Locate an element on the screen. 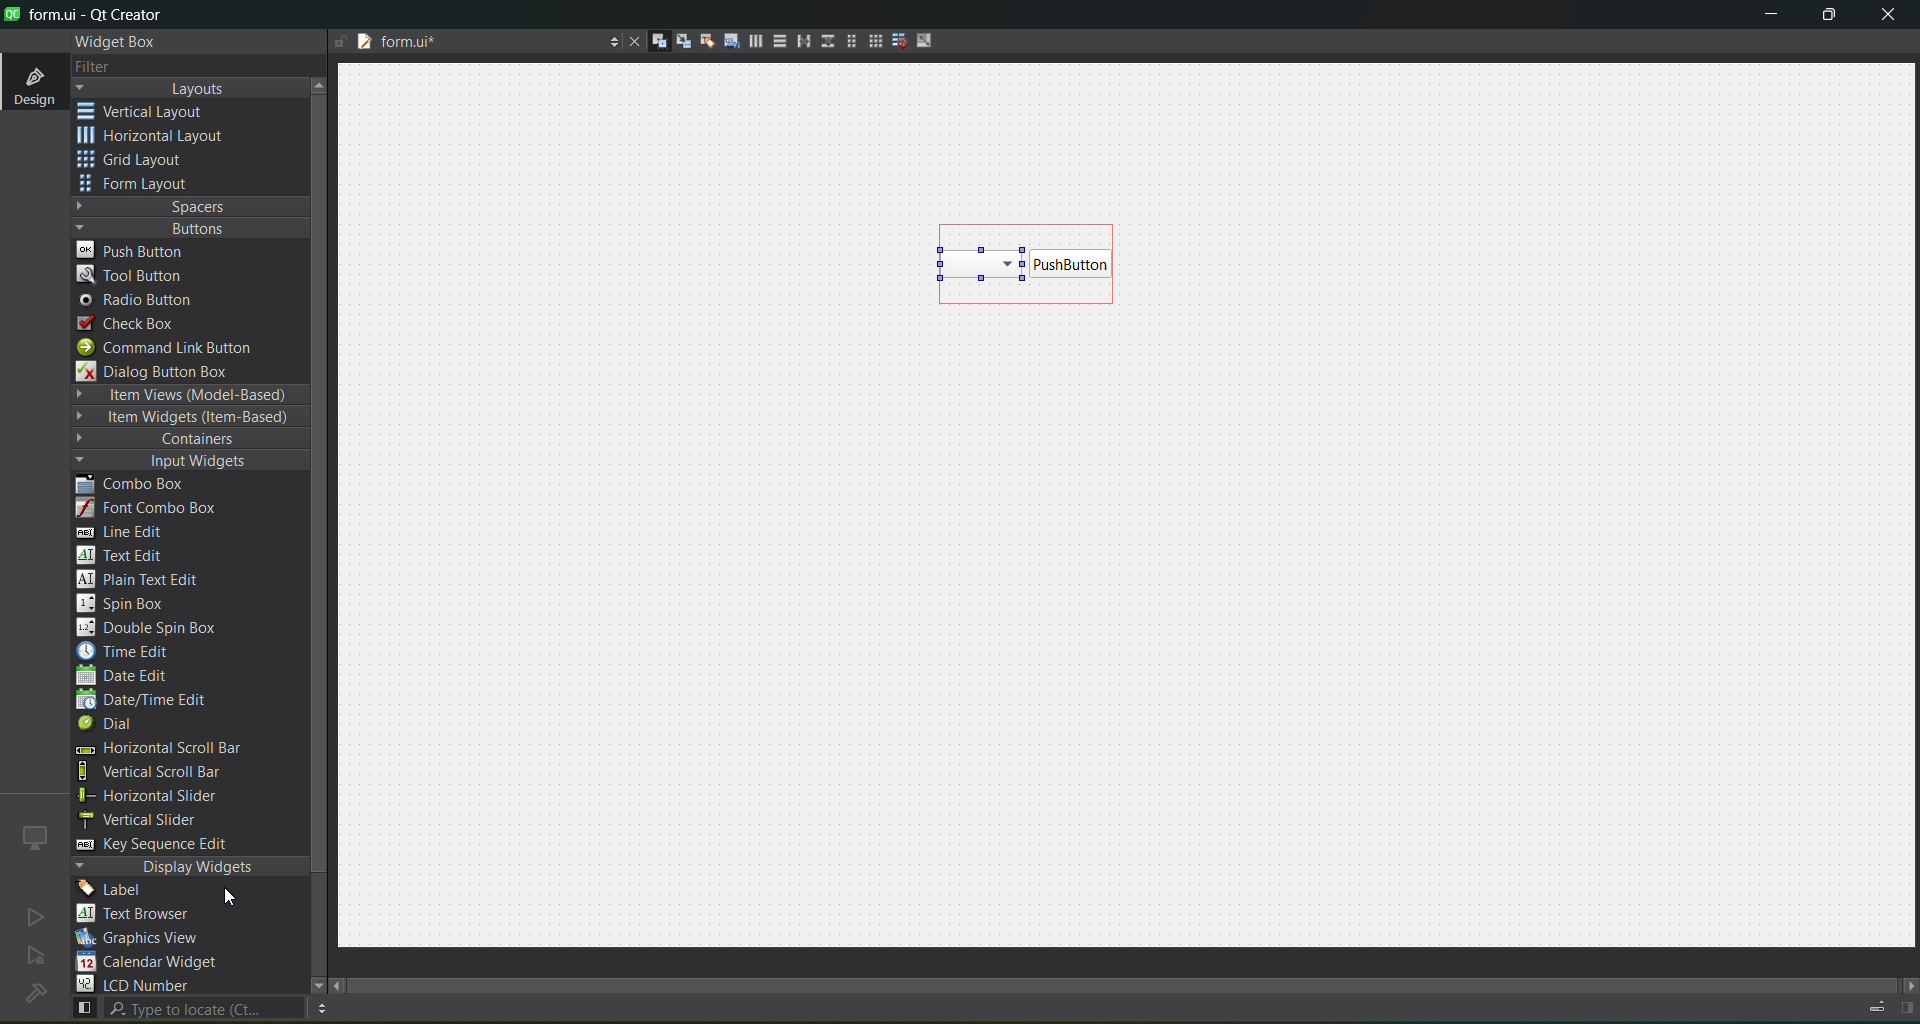  vertical splitter is located at coordinates (825, 45).